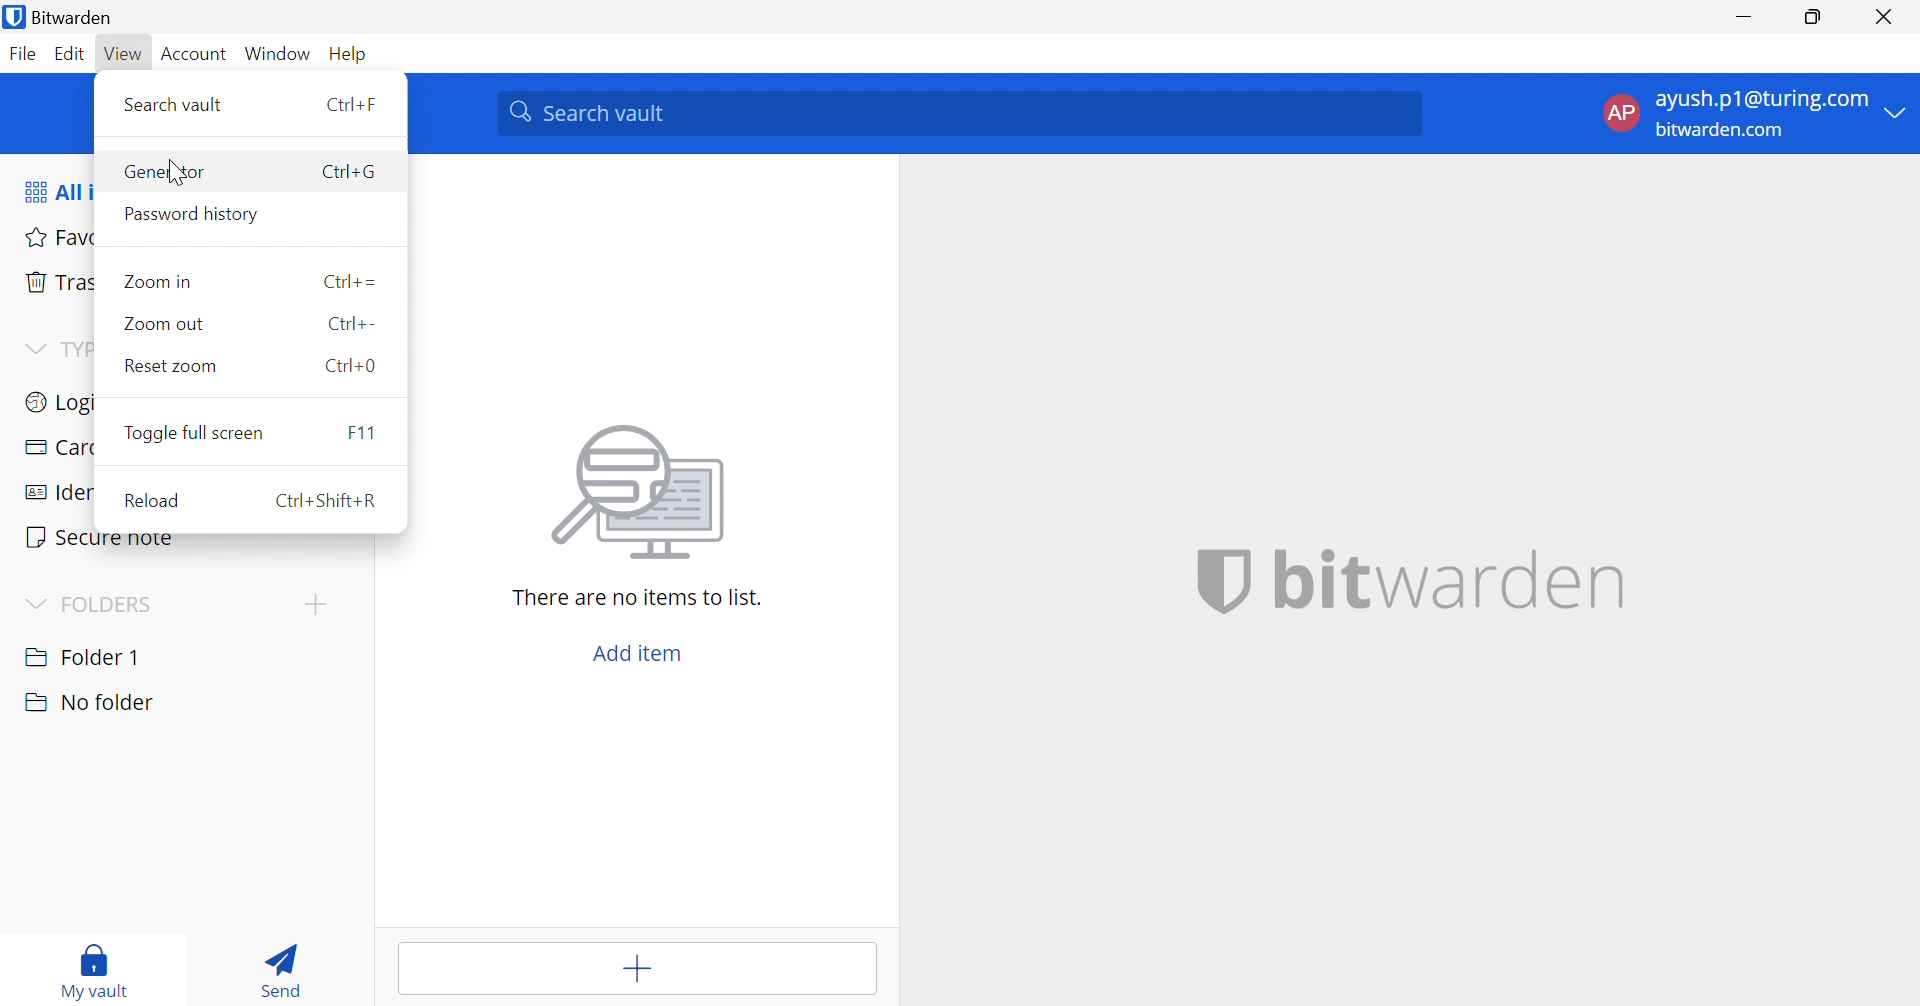 Image resolution: width=1920 pixels, height=1006 pixels. I want to click on Generator, so click(169, 175).